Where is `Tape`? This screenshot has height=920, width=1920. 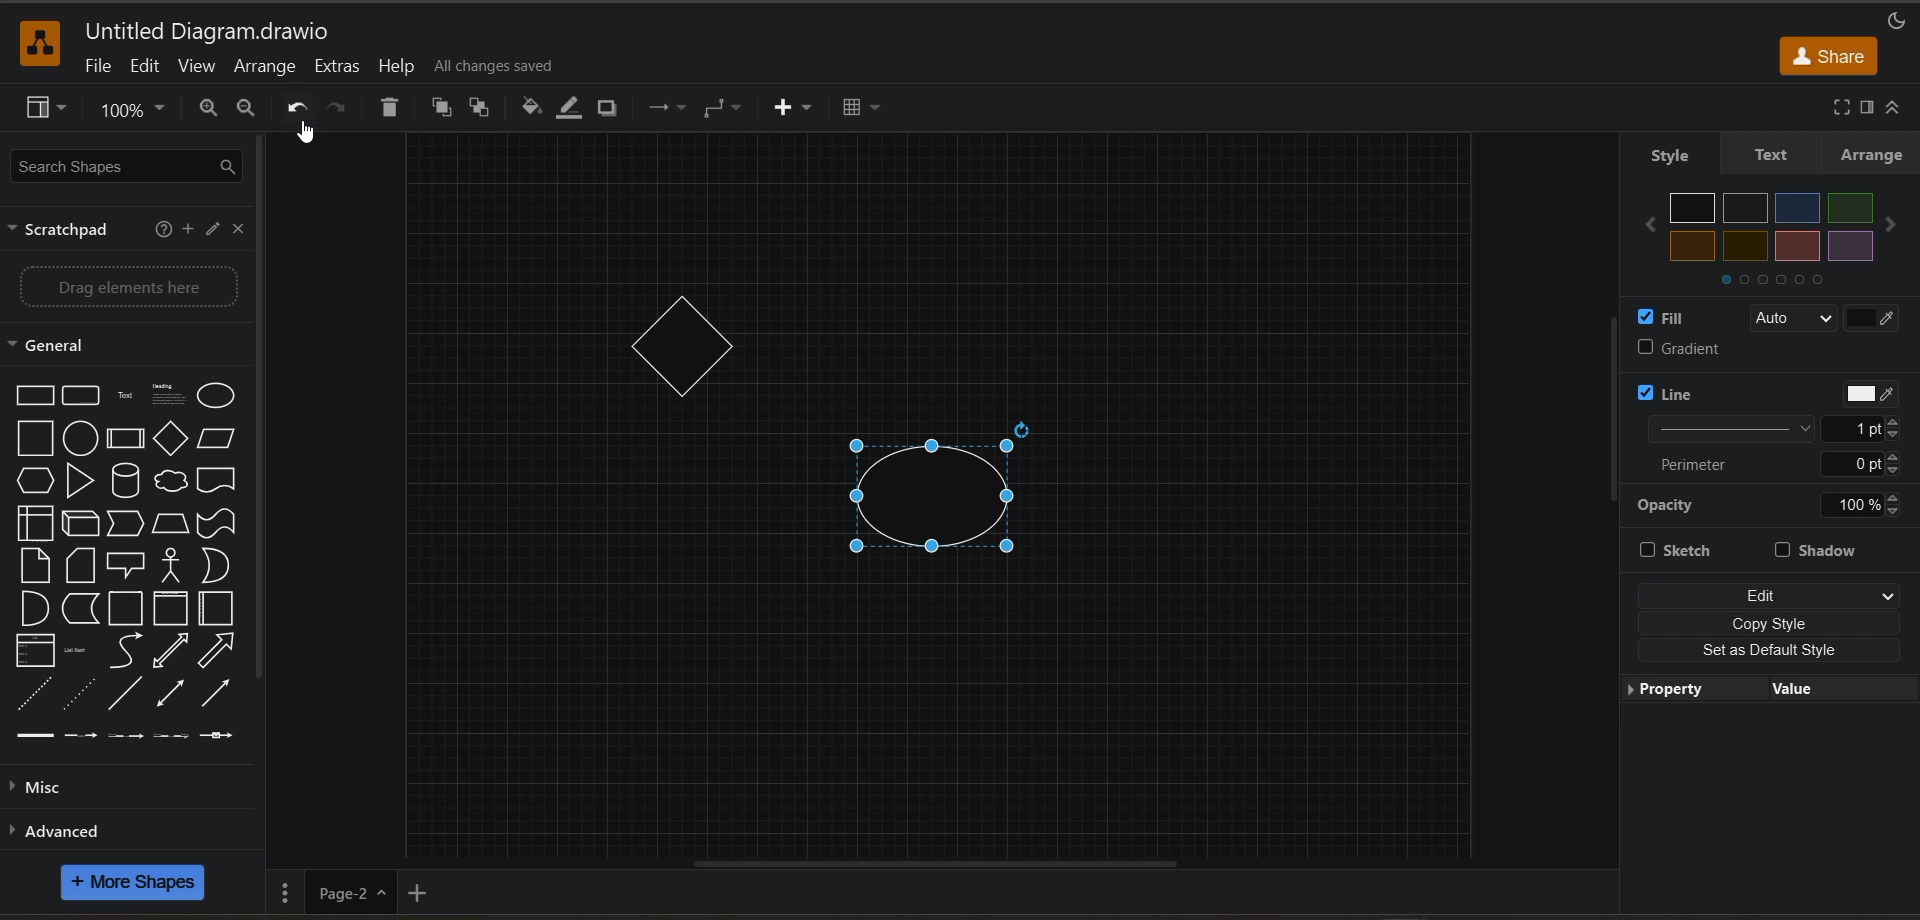 Tape is located at coordinates (216, 525).